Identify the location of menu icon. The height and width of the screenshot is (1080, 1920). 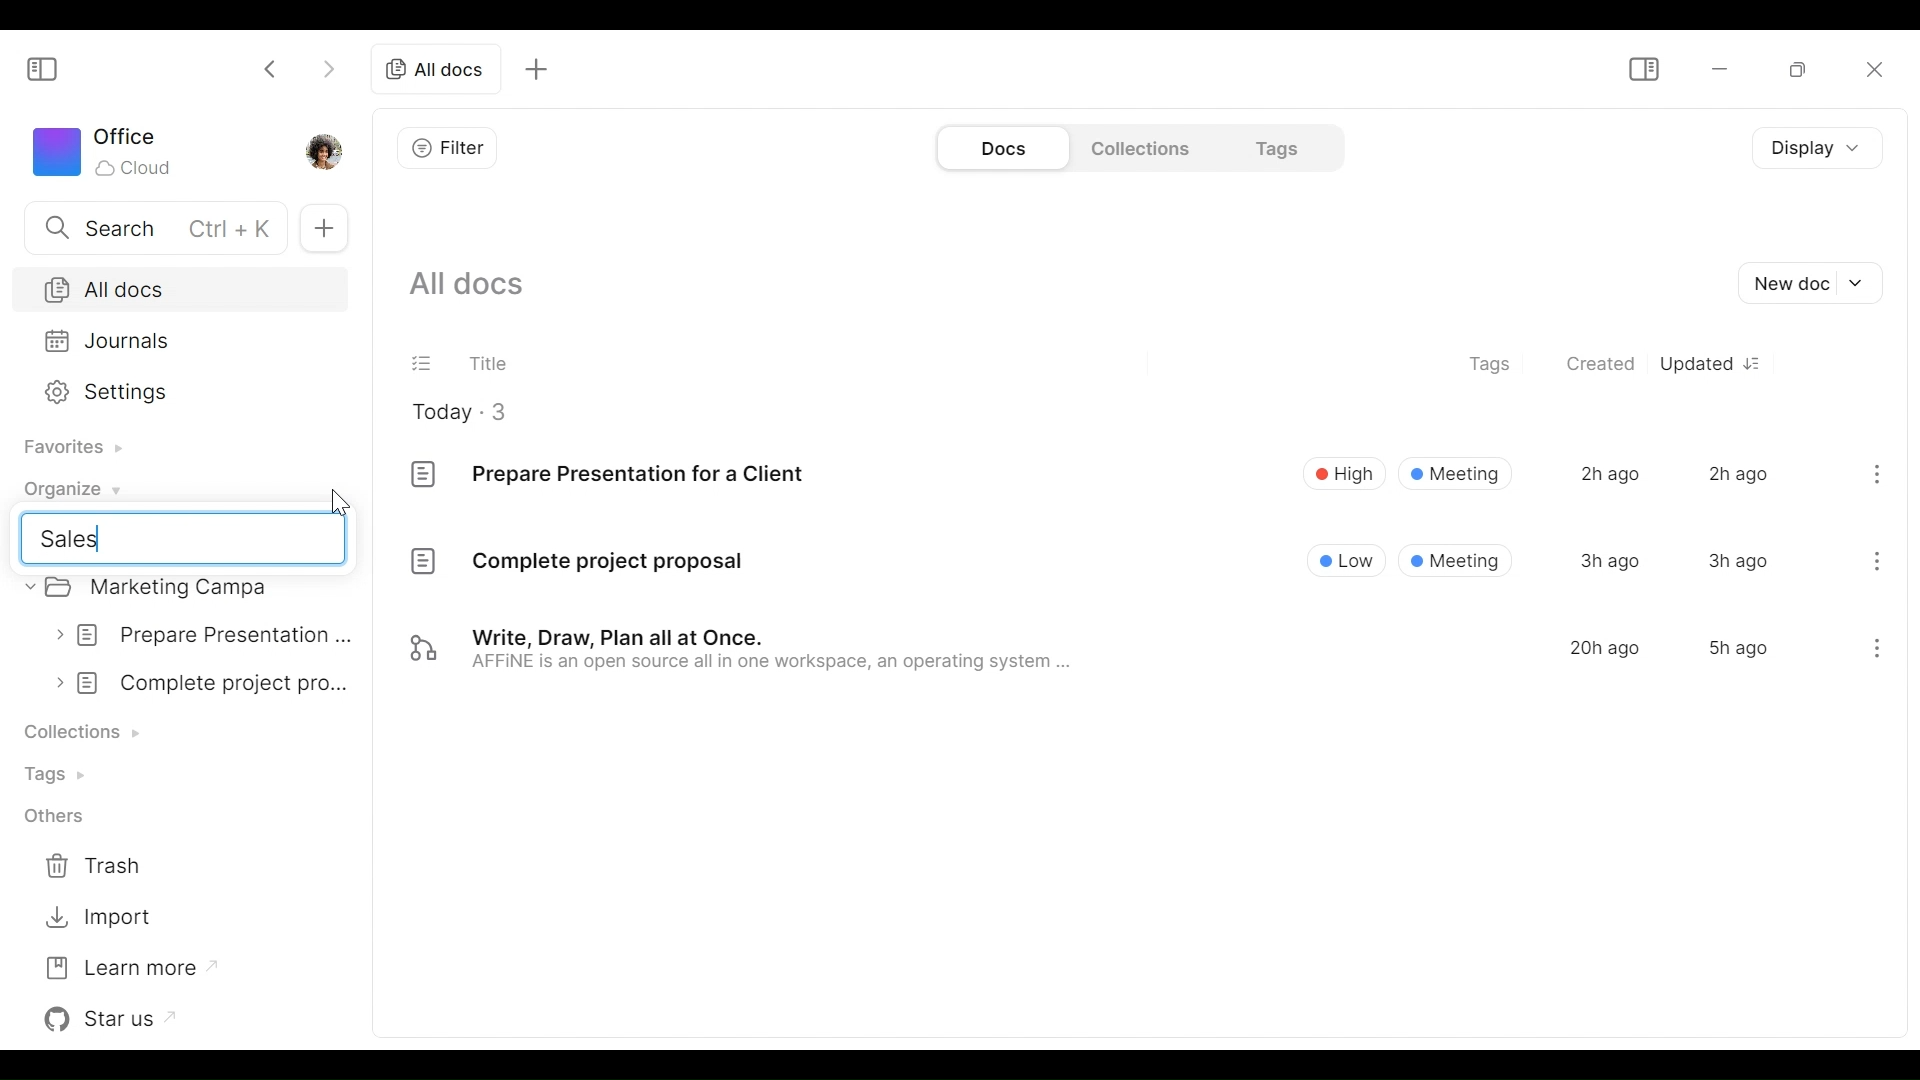
(1874, 652).